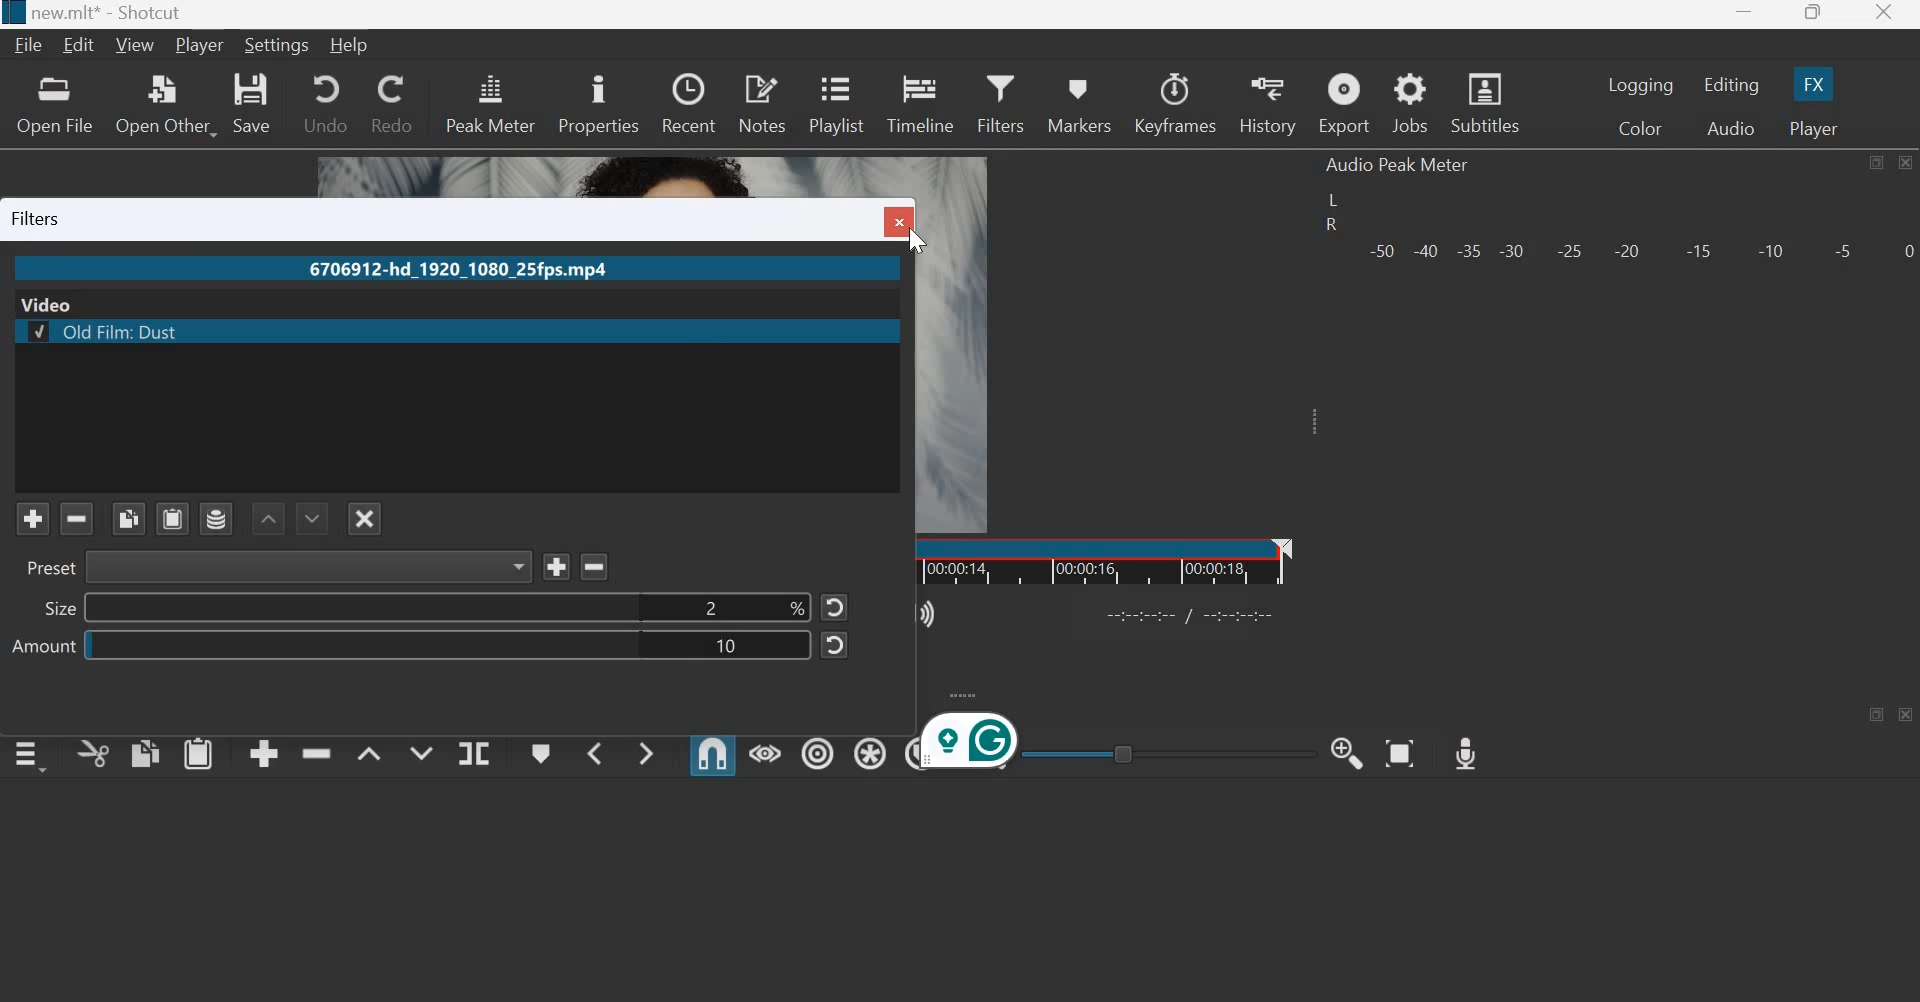  I want to click on Help, so click(355, 43).